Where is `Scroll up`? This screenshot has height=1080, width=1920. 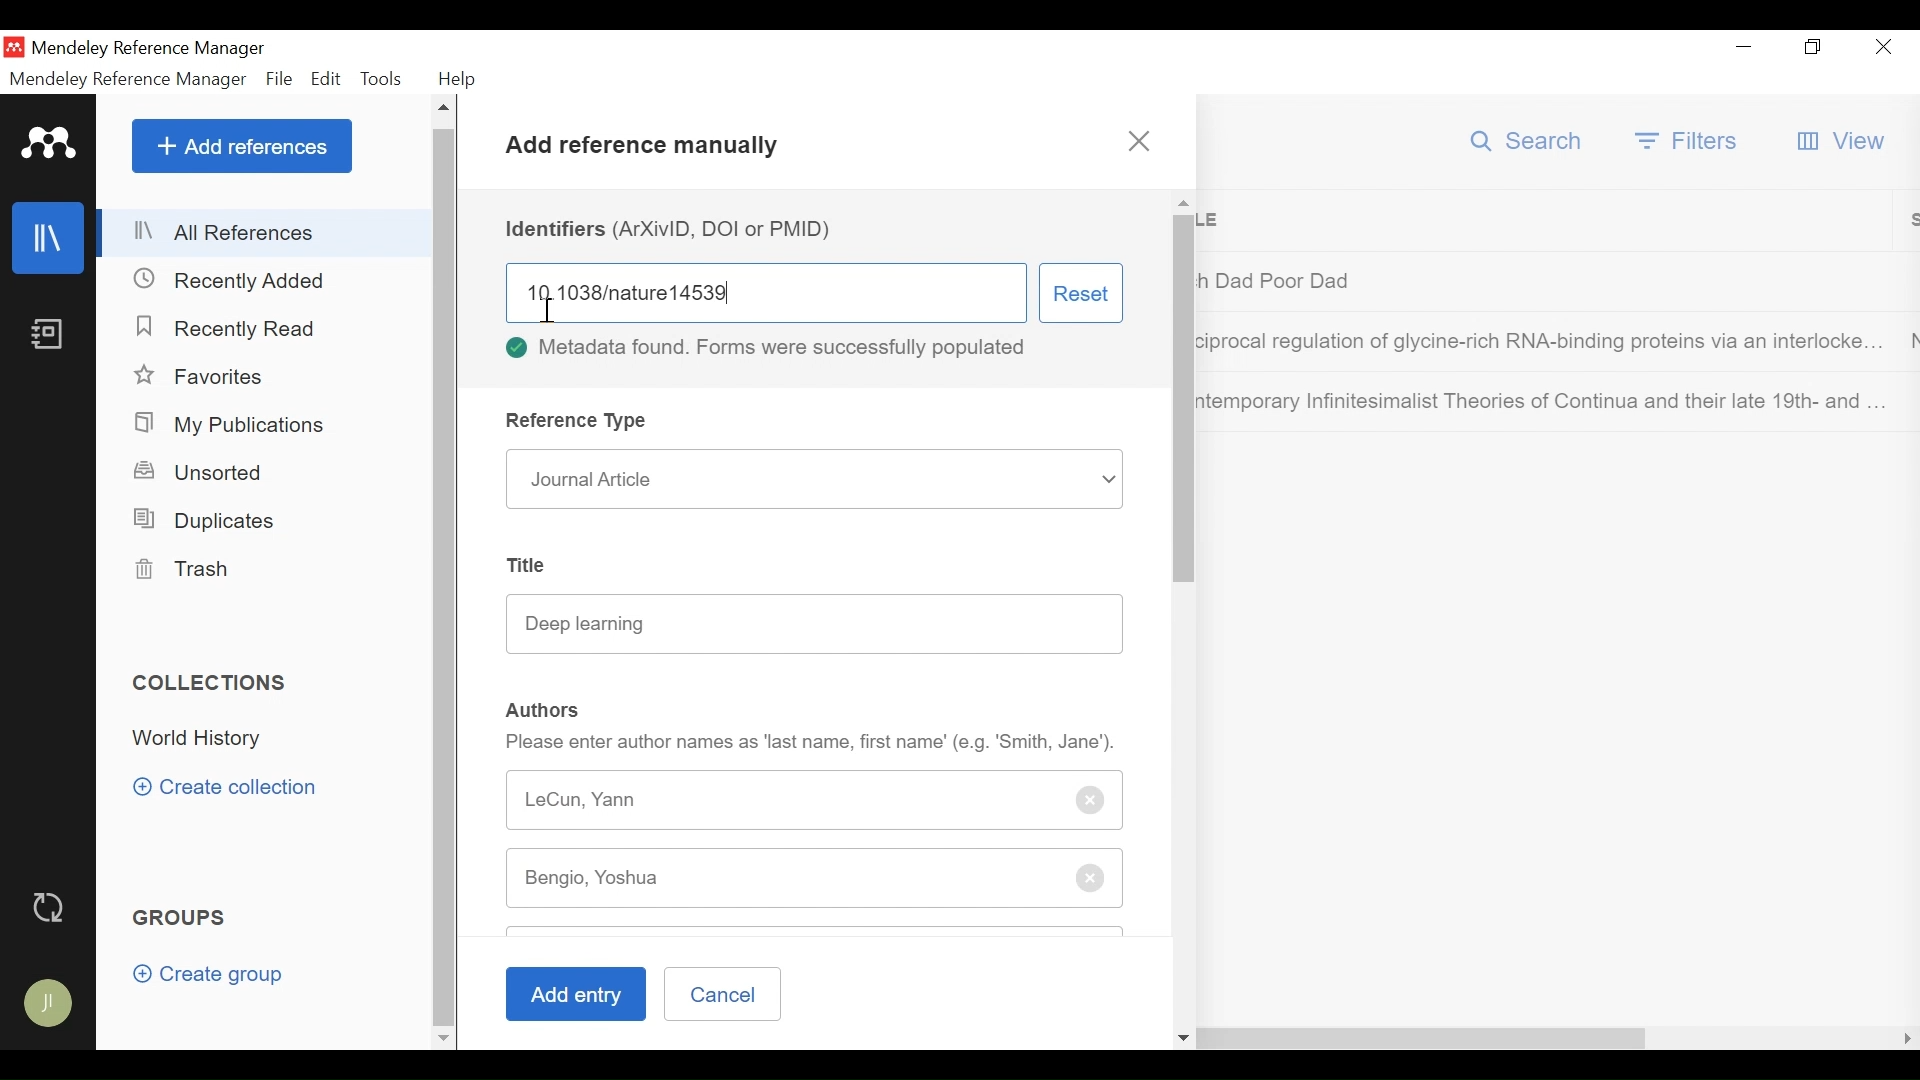
Scroll up is located at coordinates (446, 109).